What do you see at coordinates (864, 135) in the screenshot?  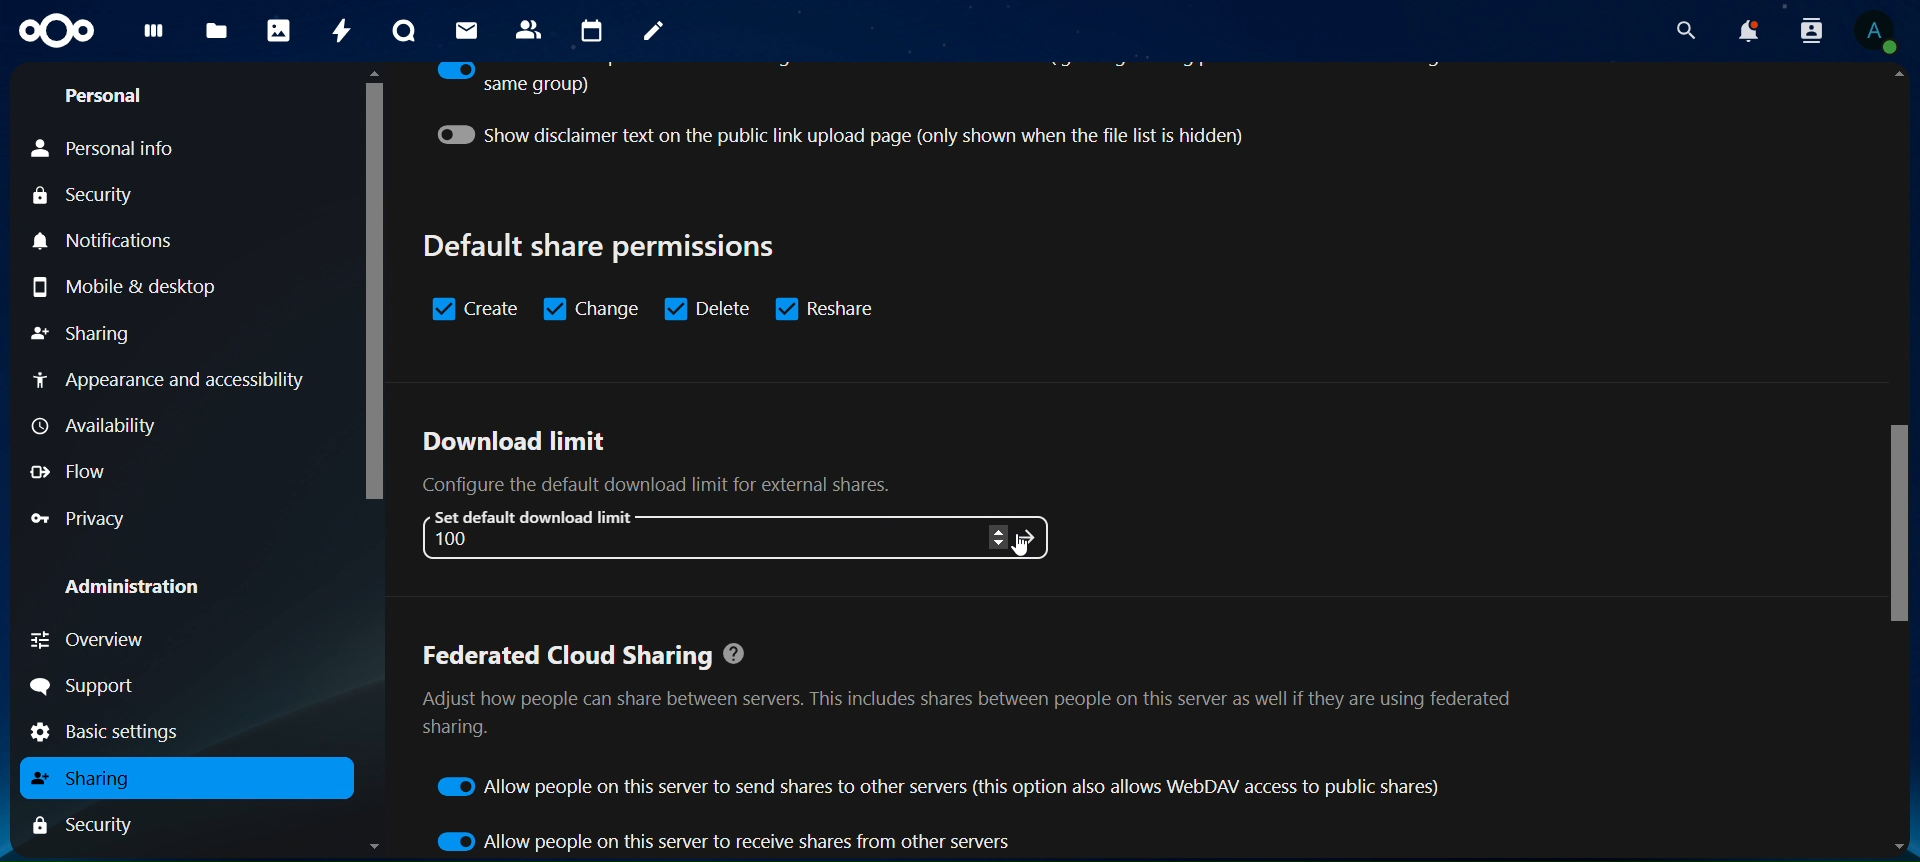 I see `show disclaimer text on the public link upload page` at bounding box center [864, 135].